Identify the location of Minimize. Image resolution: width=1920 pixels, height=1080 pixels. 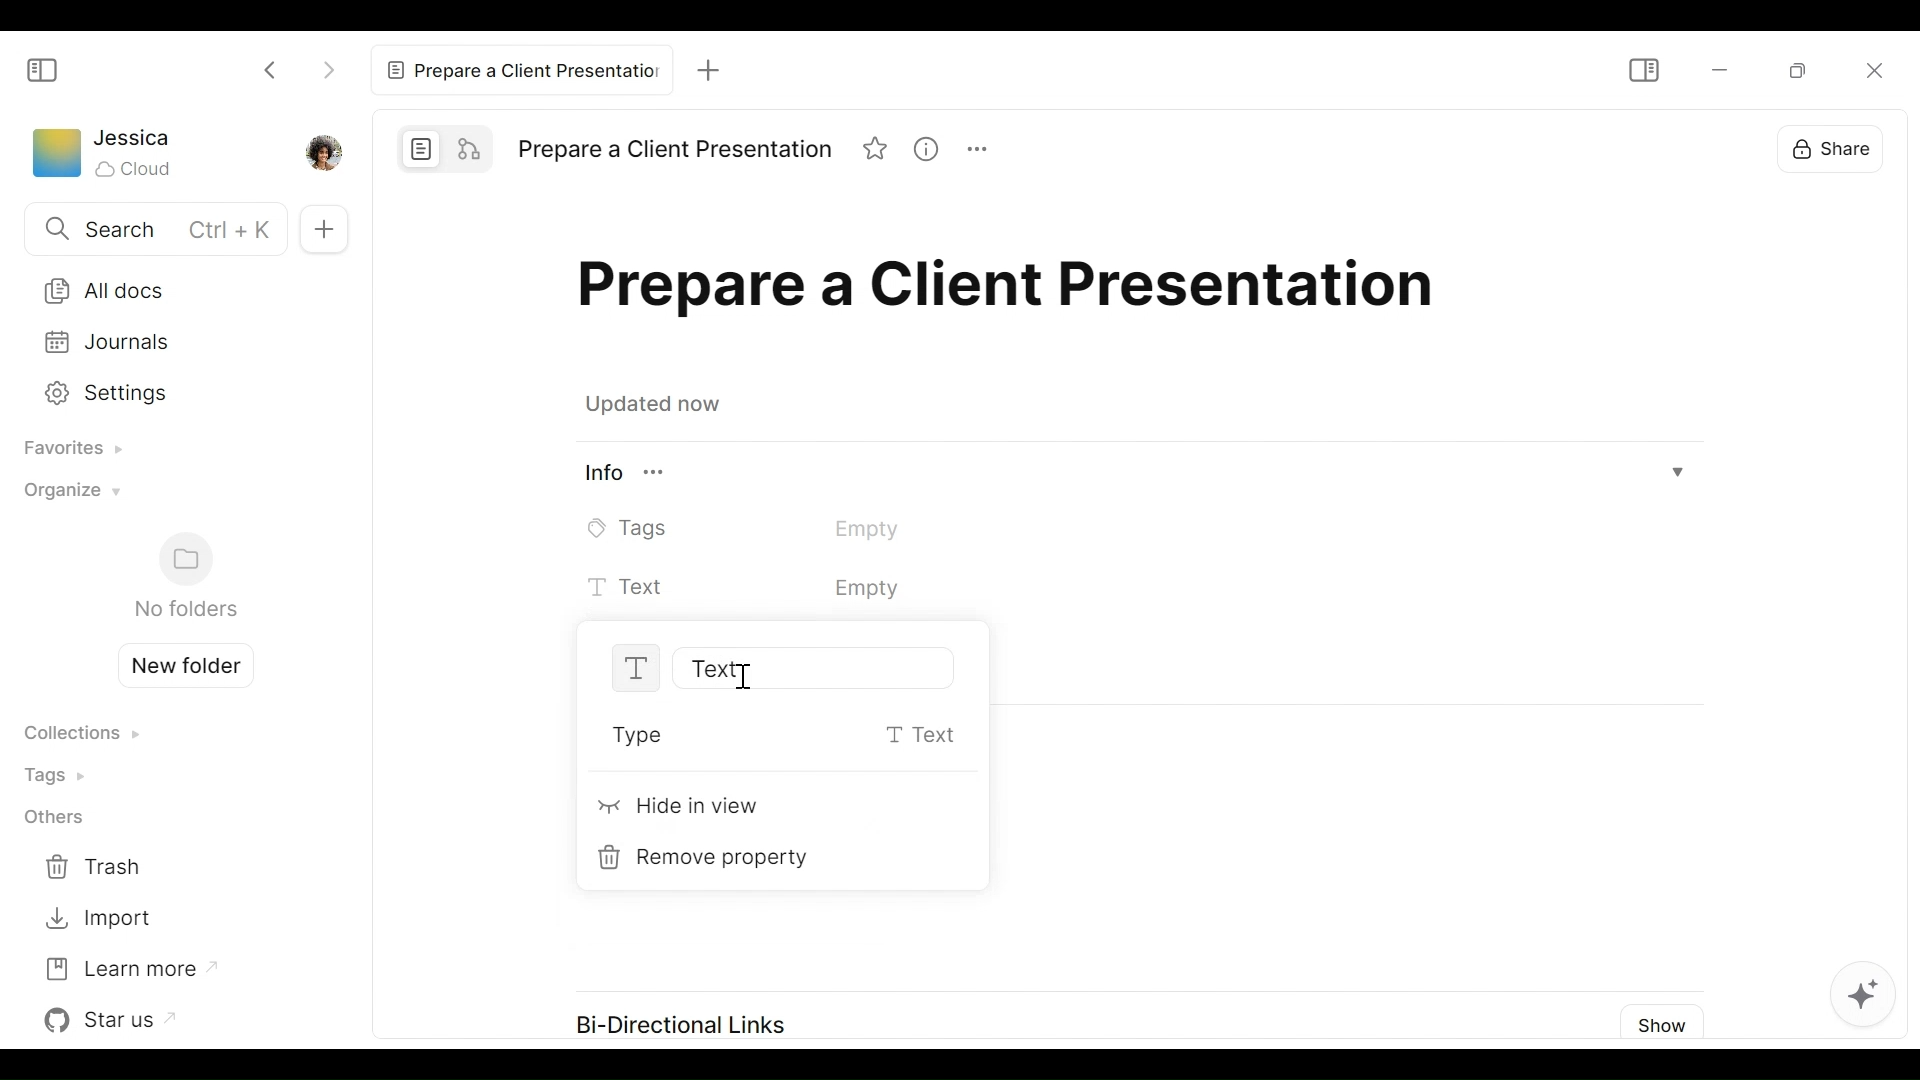
(1793, 71).